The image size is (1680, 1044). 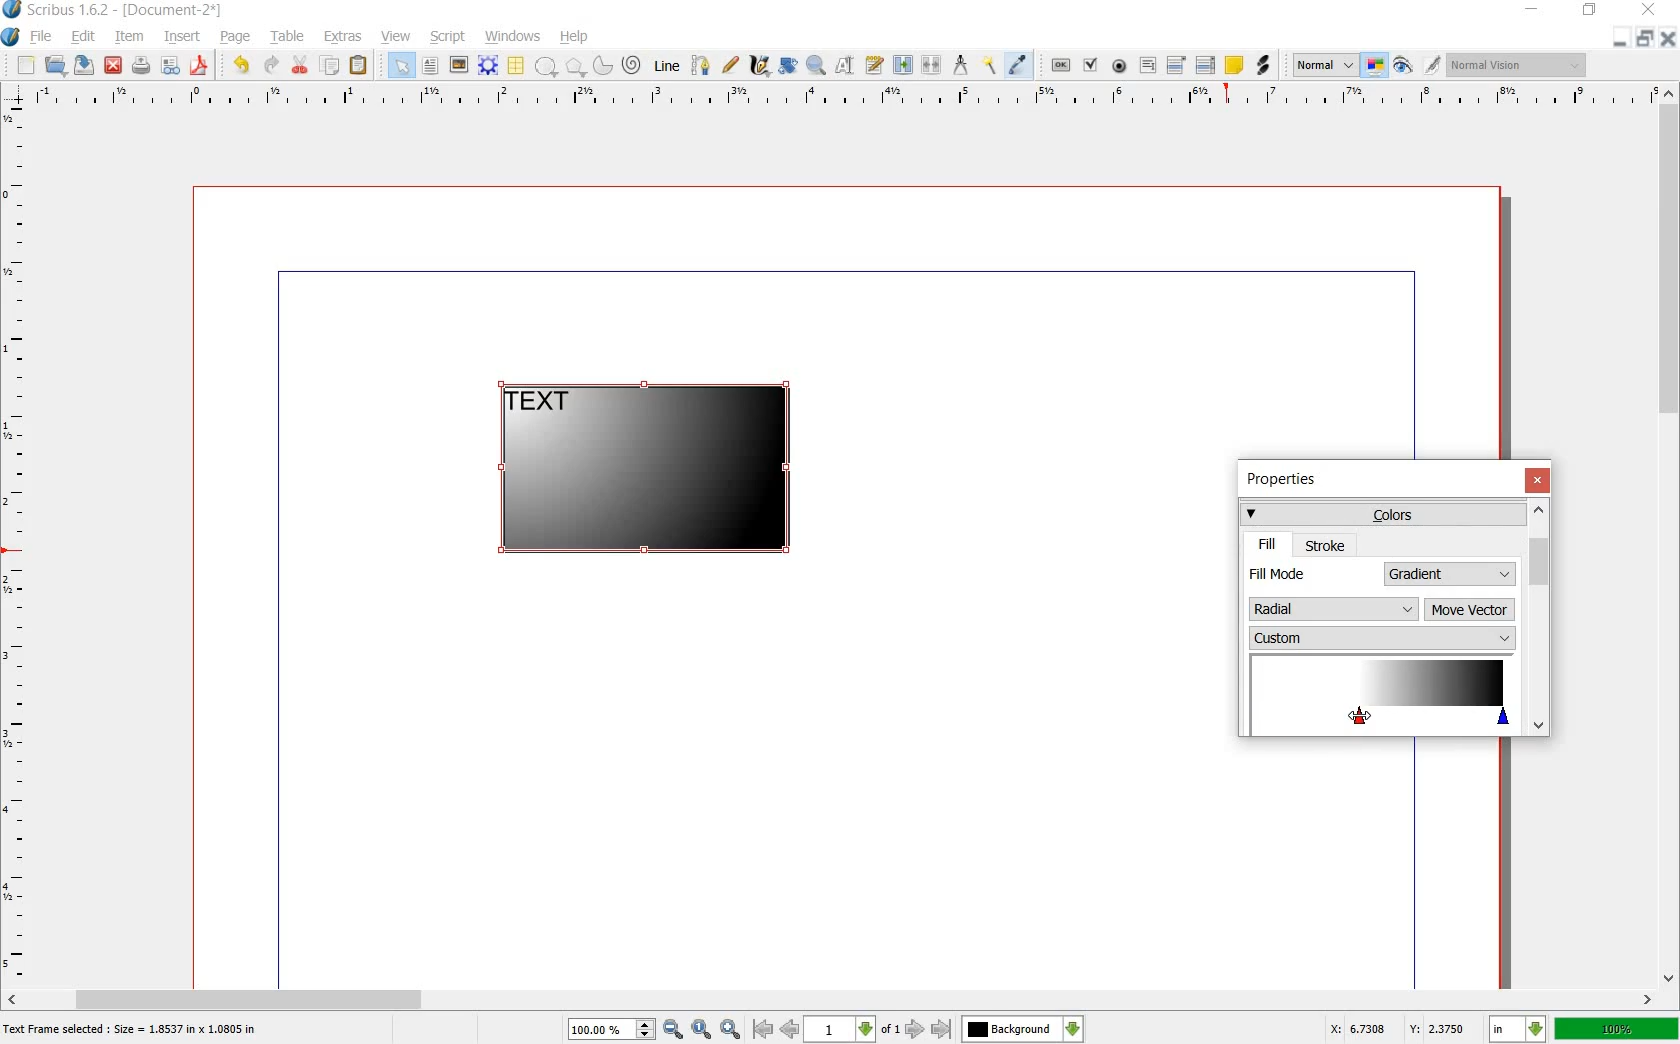 What do you see at coordinates (1670, 537) in the screenshot?
I see `scroll bar` at bounding box center [1670, 537].